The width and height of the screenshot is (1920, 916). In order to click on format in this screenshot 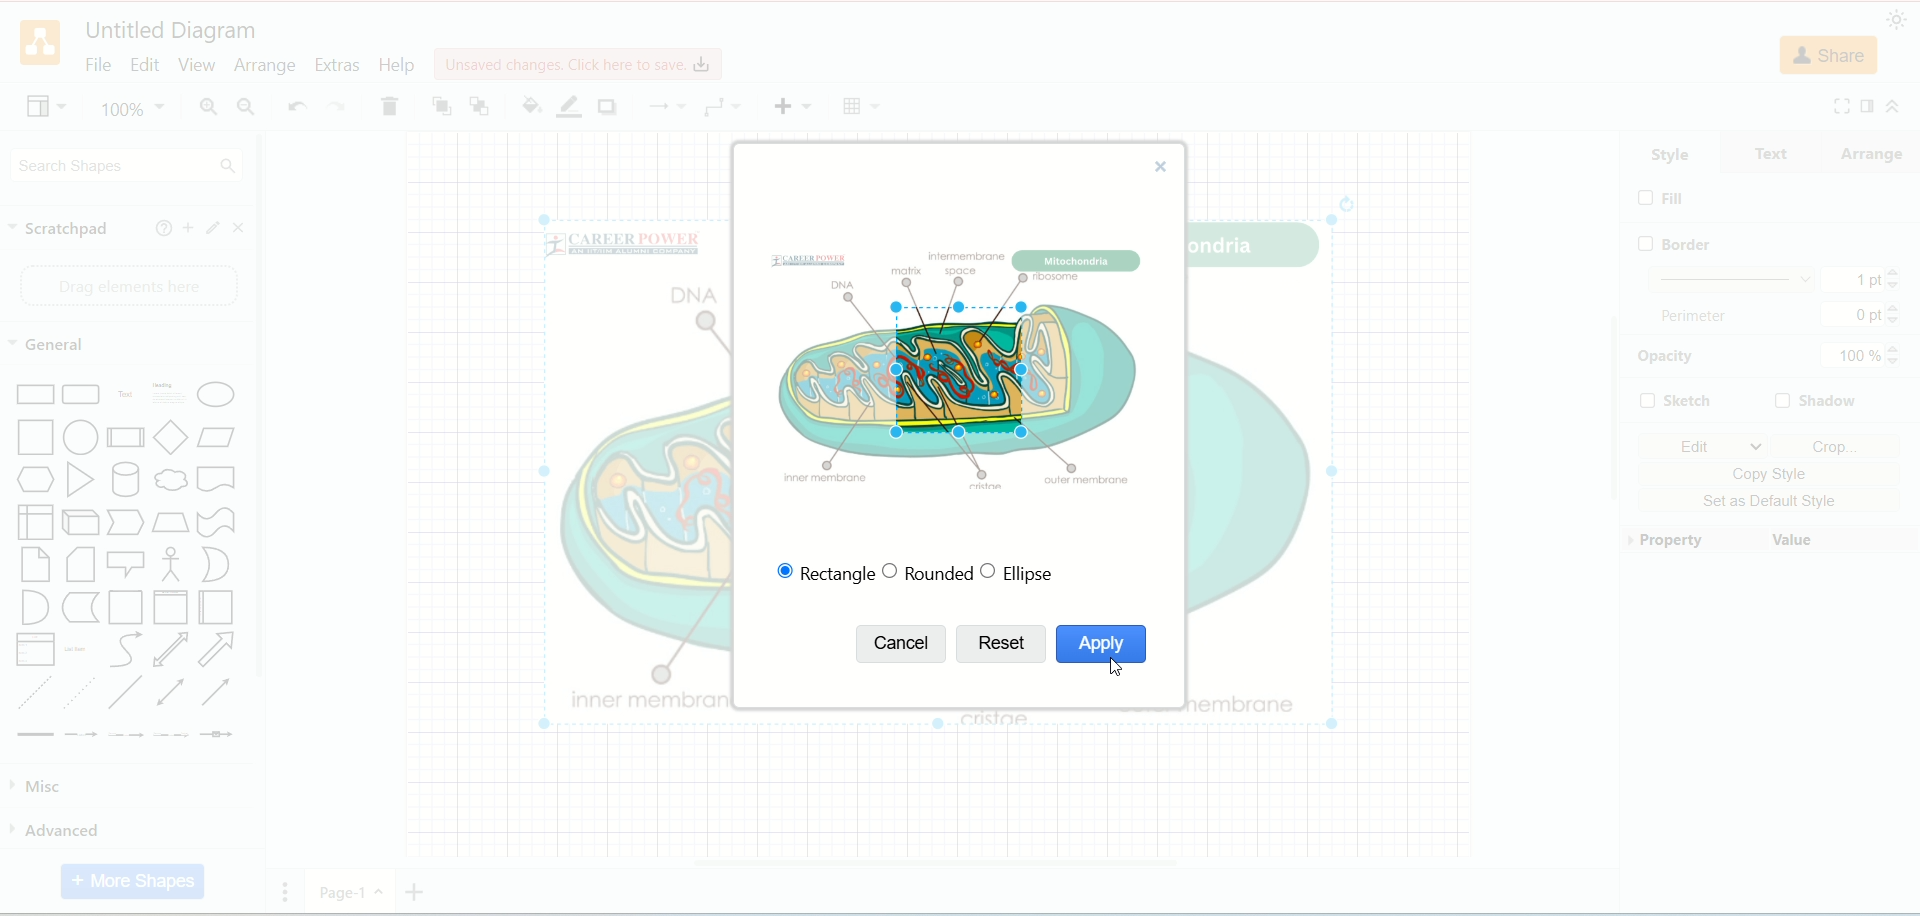, I will do `click(1865, 105)`.